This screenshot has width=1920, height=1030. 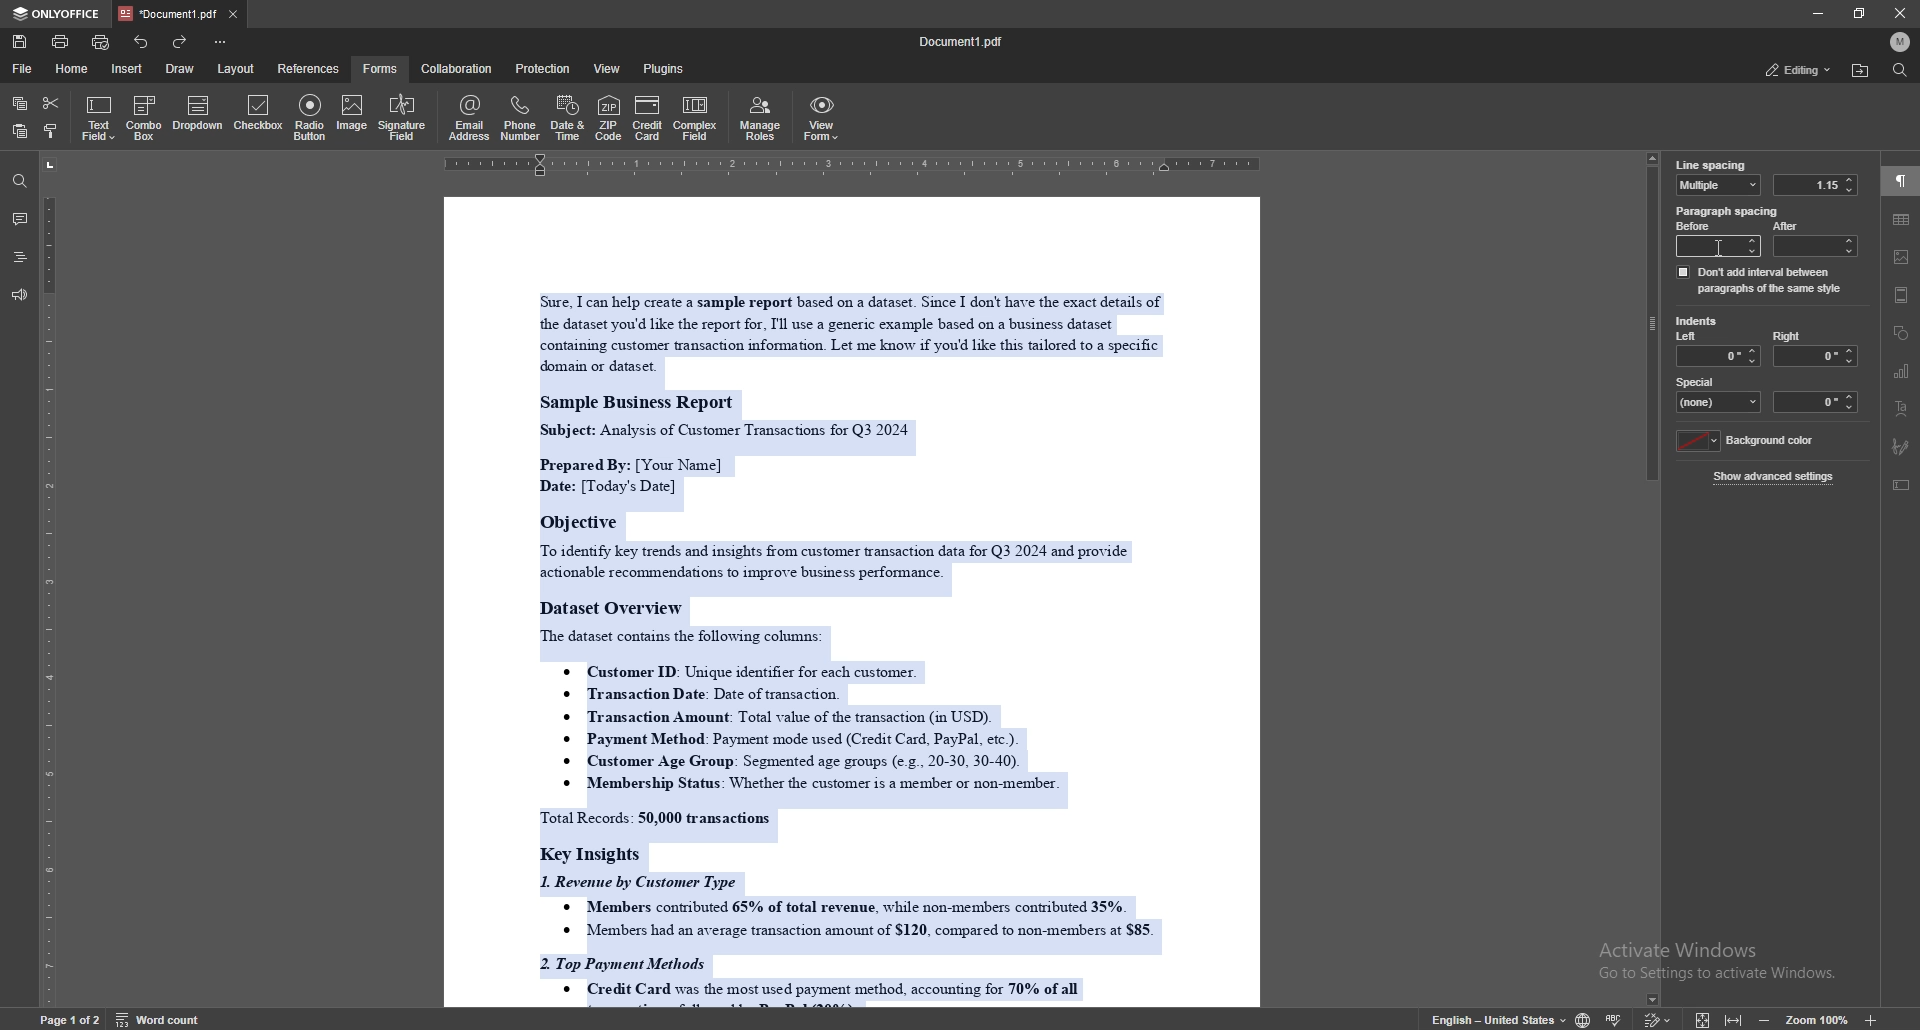 What do you see at coordinates (18, 132) in the screenshot?
I see `paste` at bounding box center [18, 132].